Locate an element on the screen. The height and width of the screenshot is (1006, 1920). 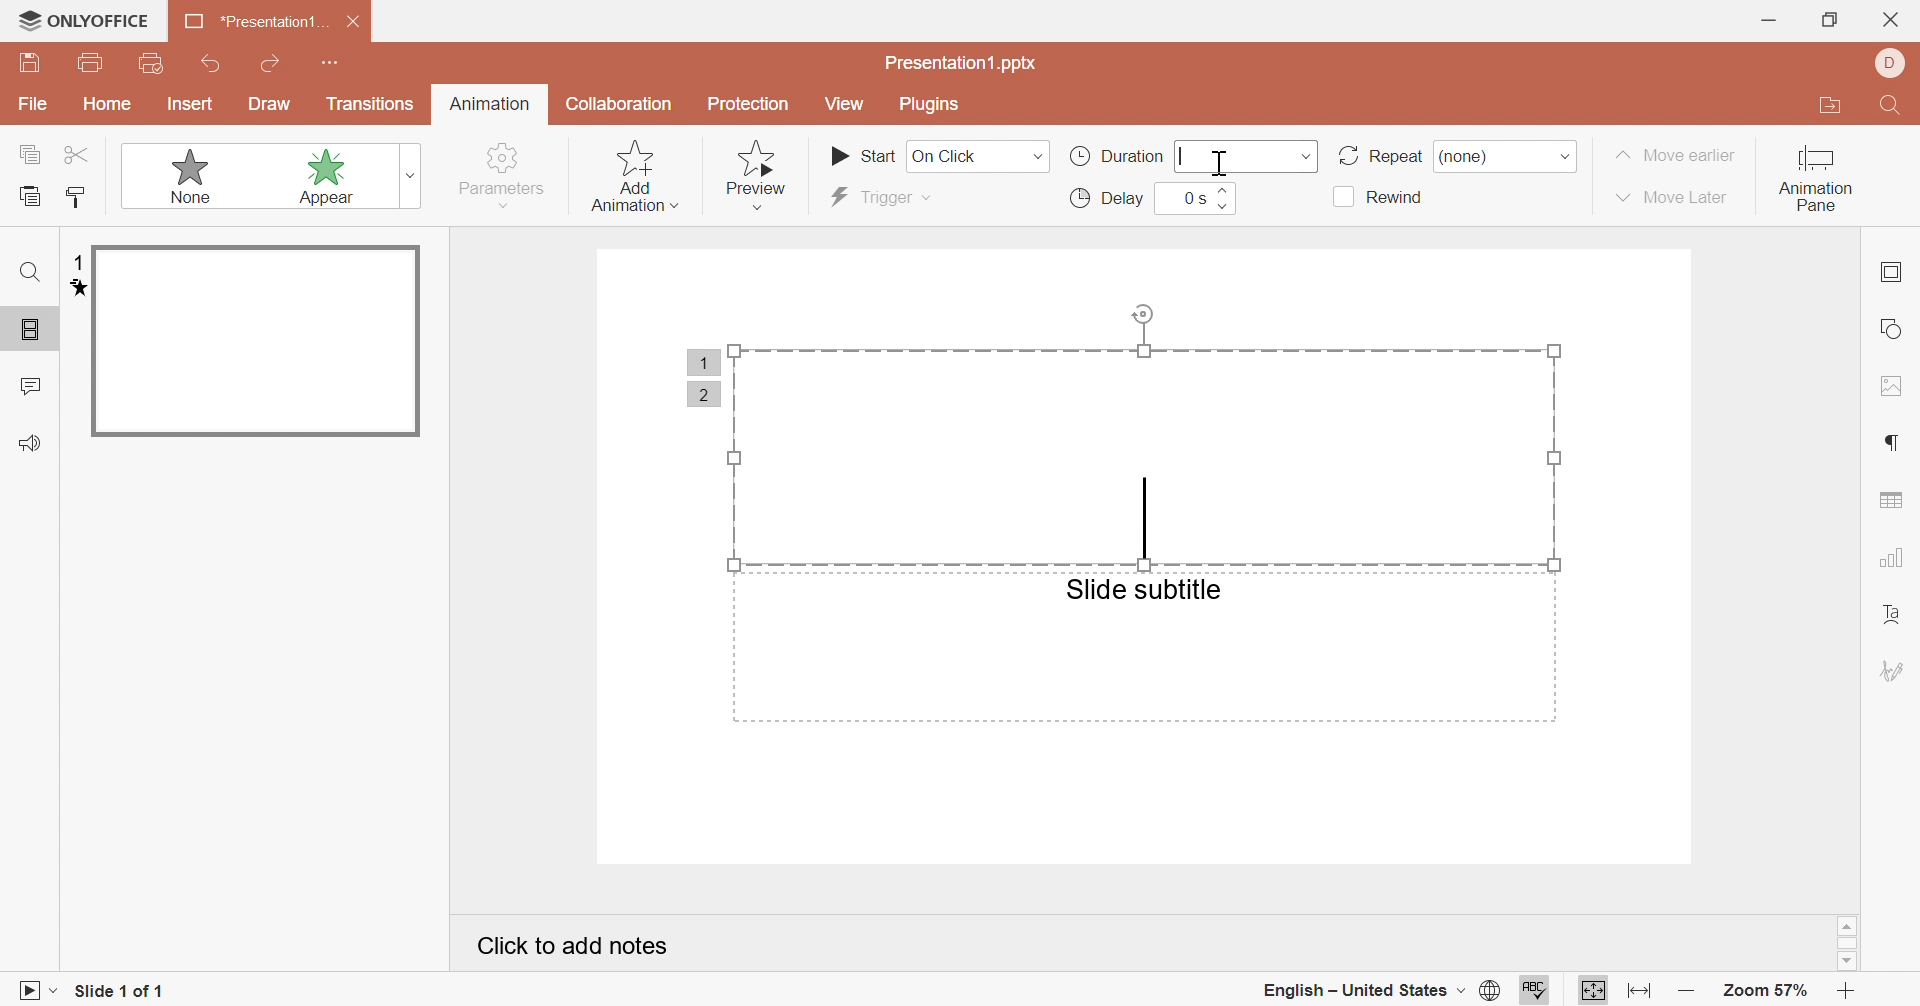
draw is located at coordinates (269, 104).